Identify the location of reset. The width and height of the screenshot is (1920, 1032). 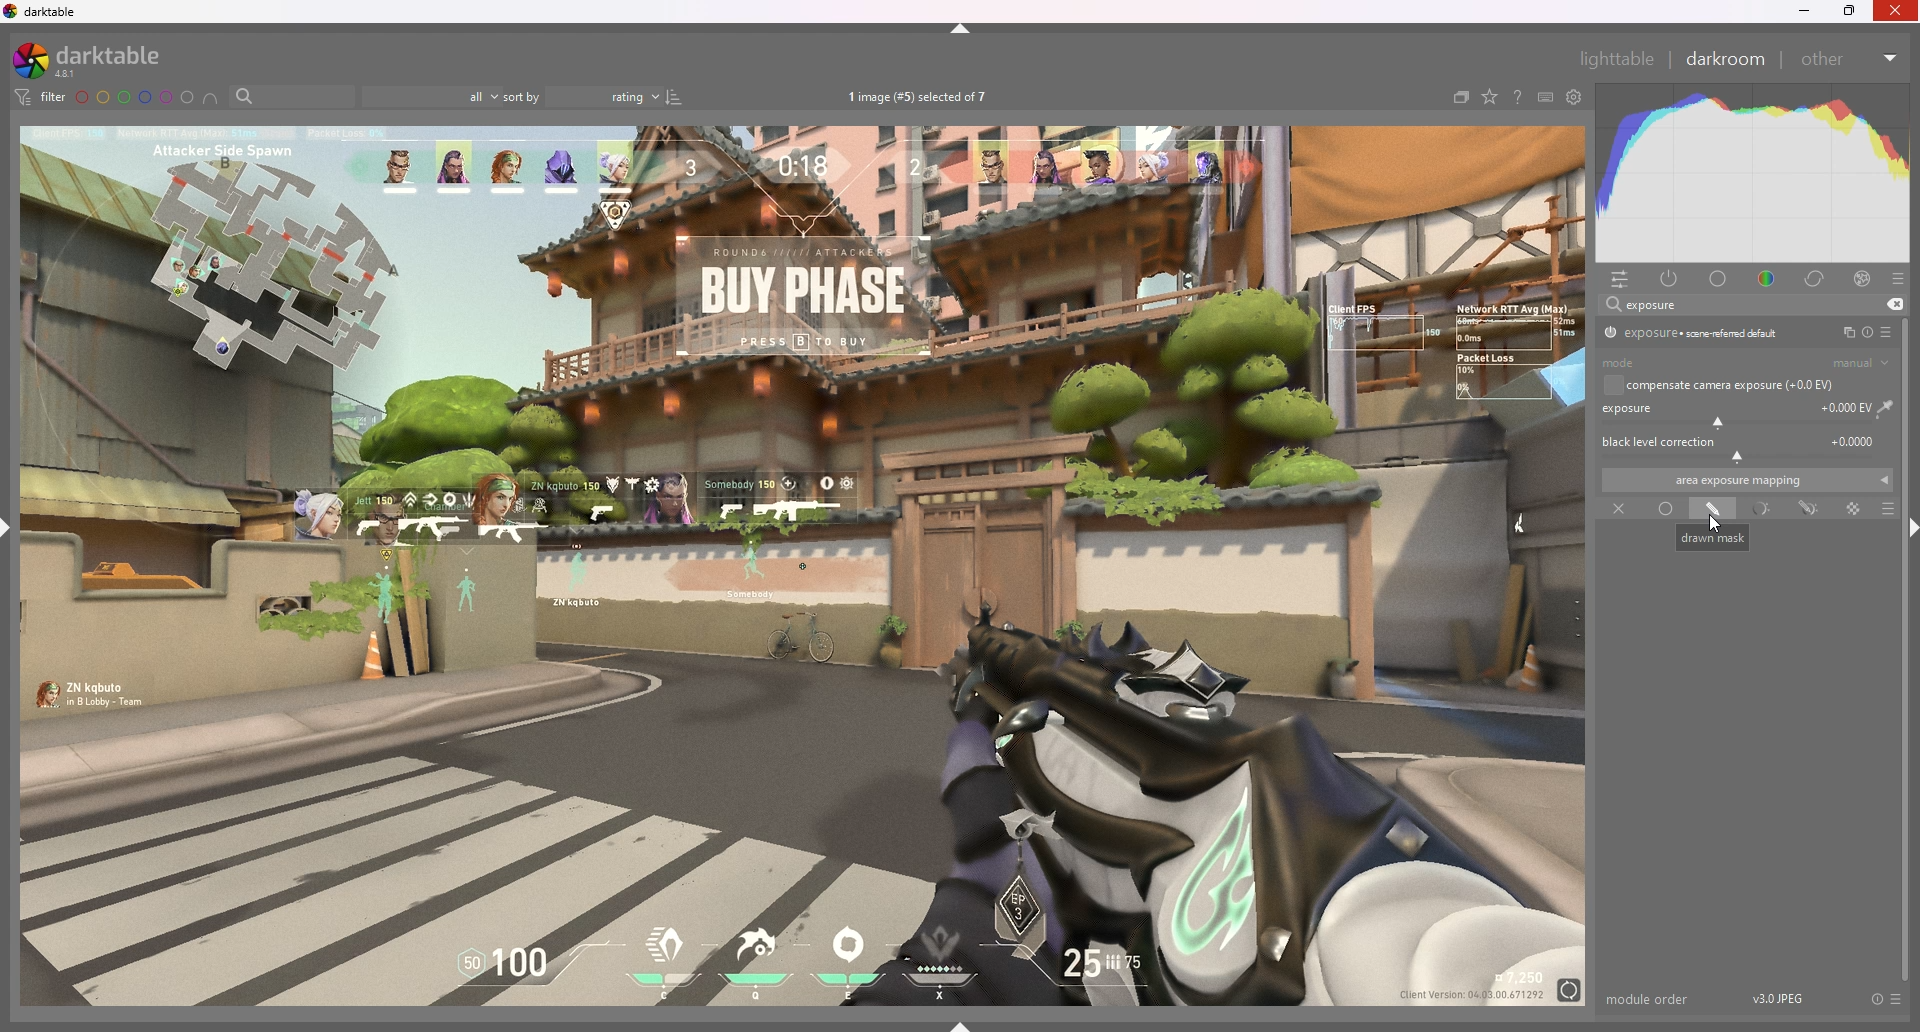
(1876, 1000).